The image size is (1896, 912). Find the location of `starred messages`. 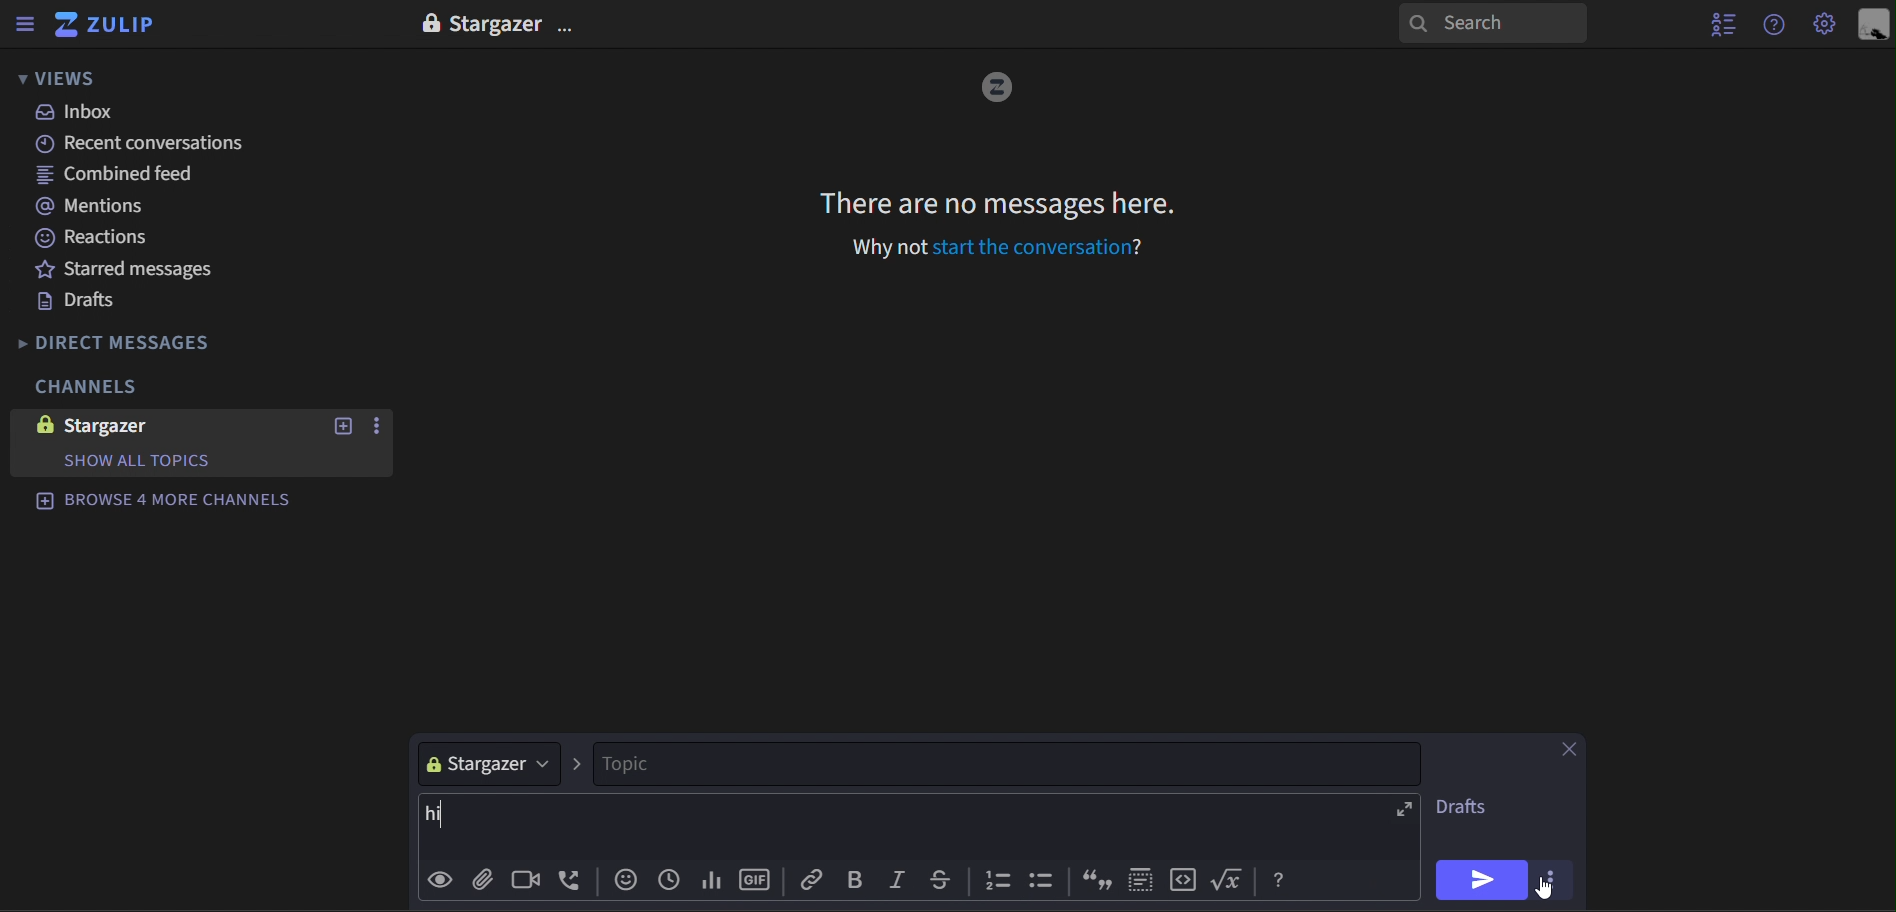

starred messages is located at coordinates (134, 271).